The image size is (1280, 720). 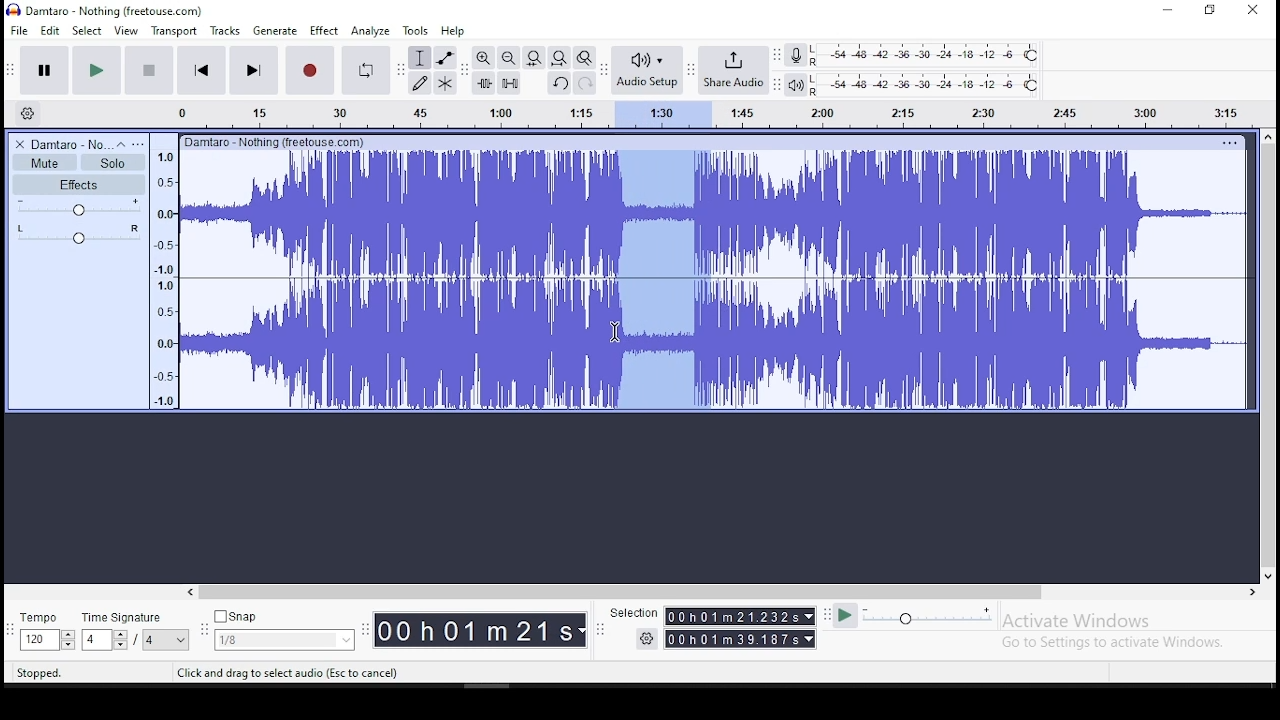 I want to click on skip to start, so click(x=253, y=69).